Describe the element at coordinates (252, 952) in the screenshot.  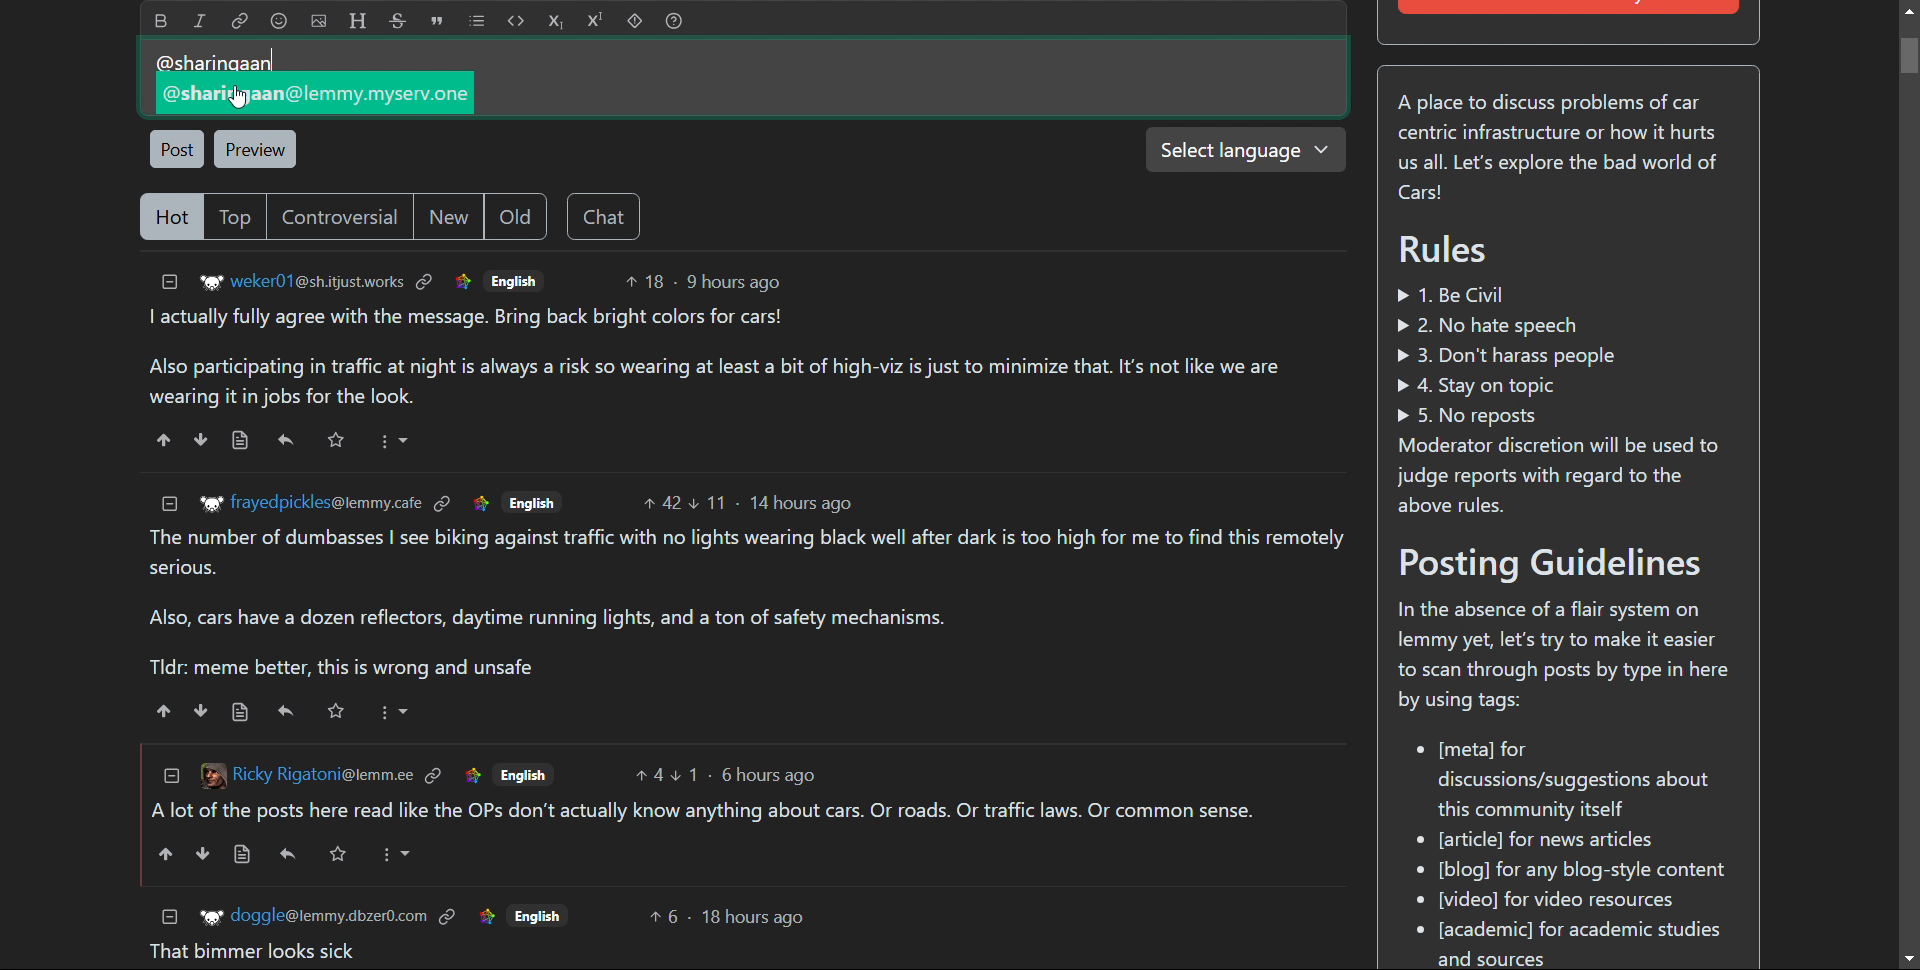
I see `That bimmer looks sick` at that location.